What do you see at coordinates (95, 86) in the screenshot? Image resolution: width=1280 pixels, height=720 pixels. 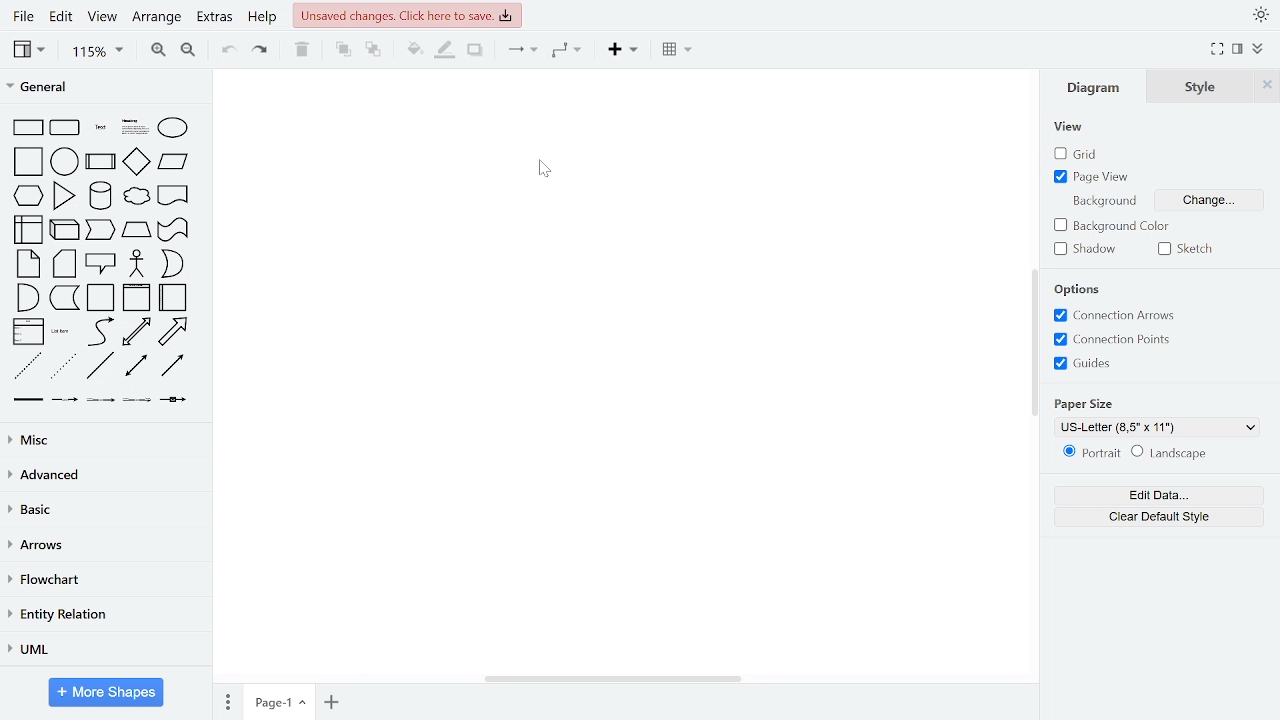 I see `general` at bounding box center [95, 86].